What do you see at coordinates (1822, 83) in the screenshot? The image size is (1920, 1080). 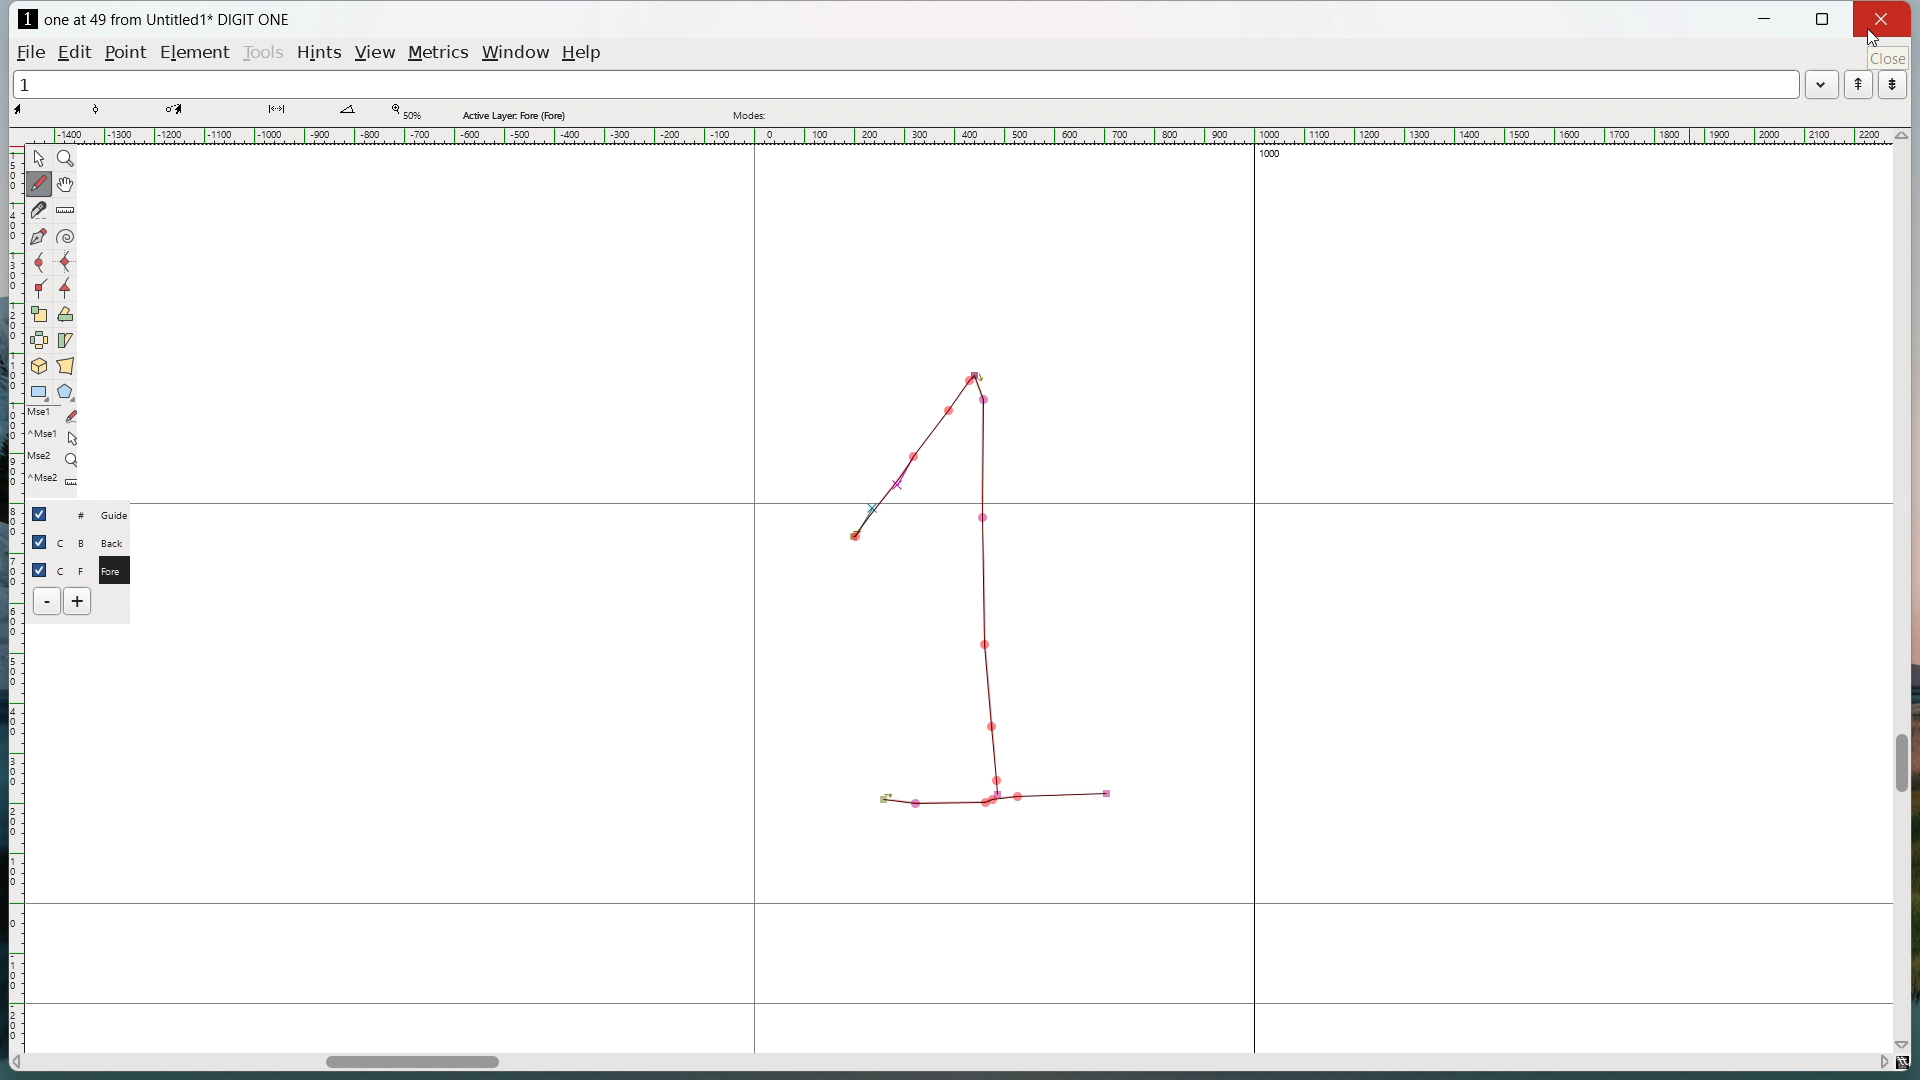 I see `word list` at bounding box center [1822, 83].